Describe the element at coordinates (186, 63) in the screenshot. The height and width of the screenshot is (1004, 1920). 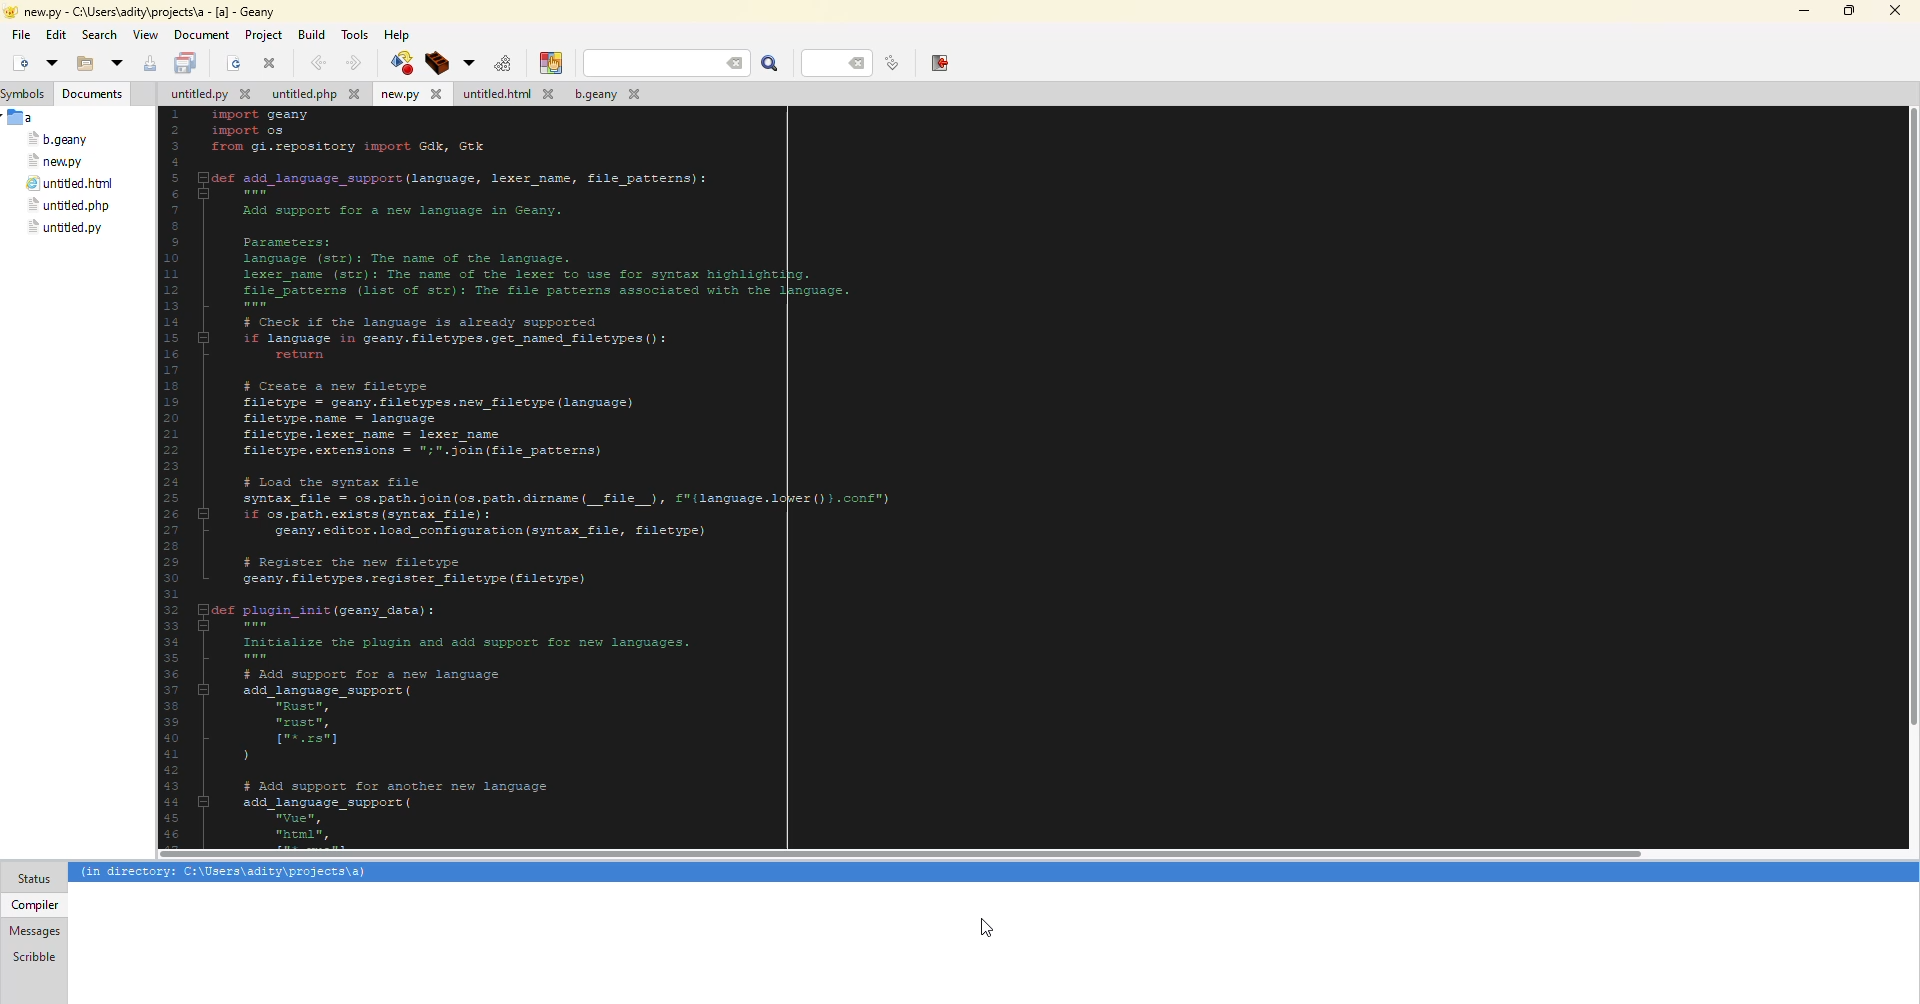
I see `save` at that location.